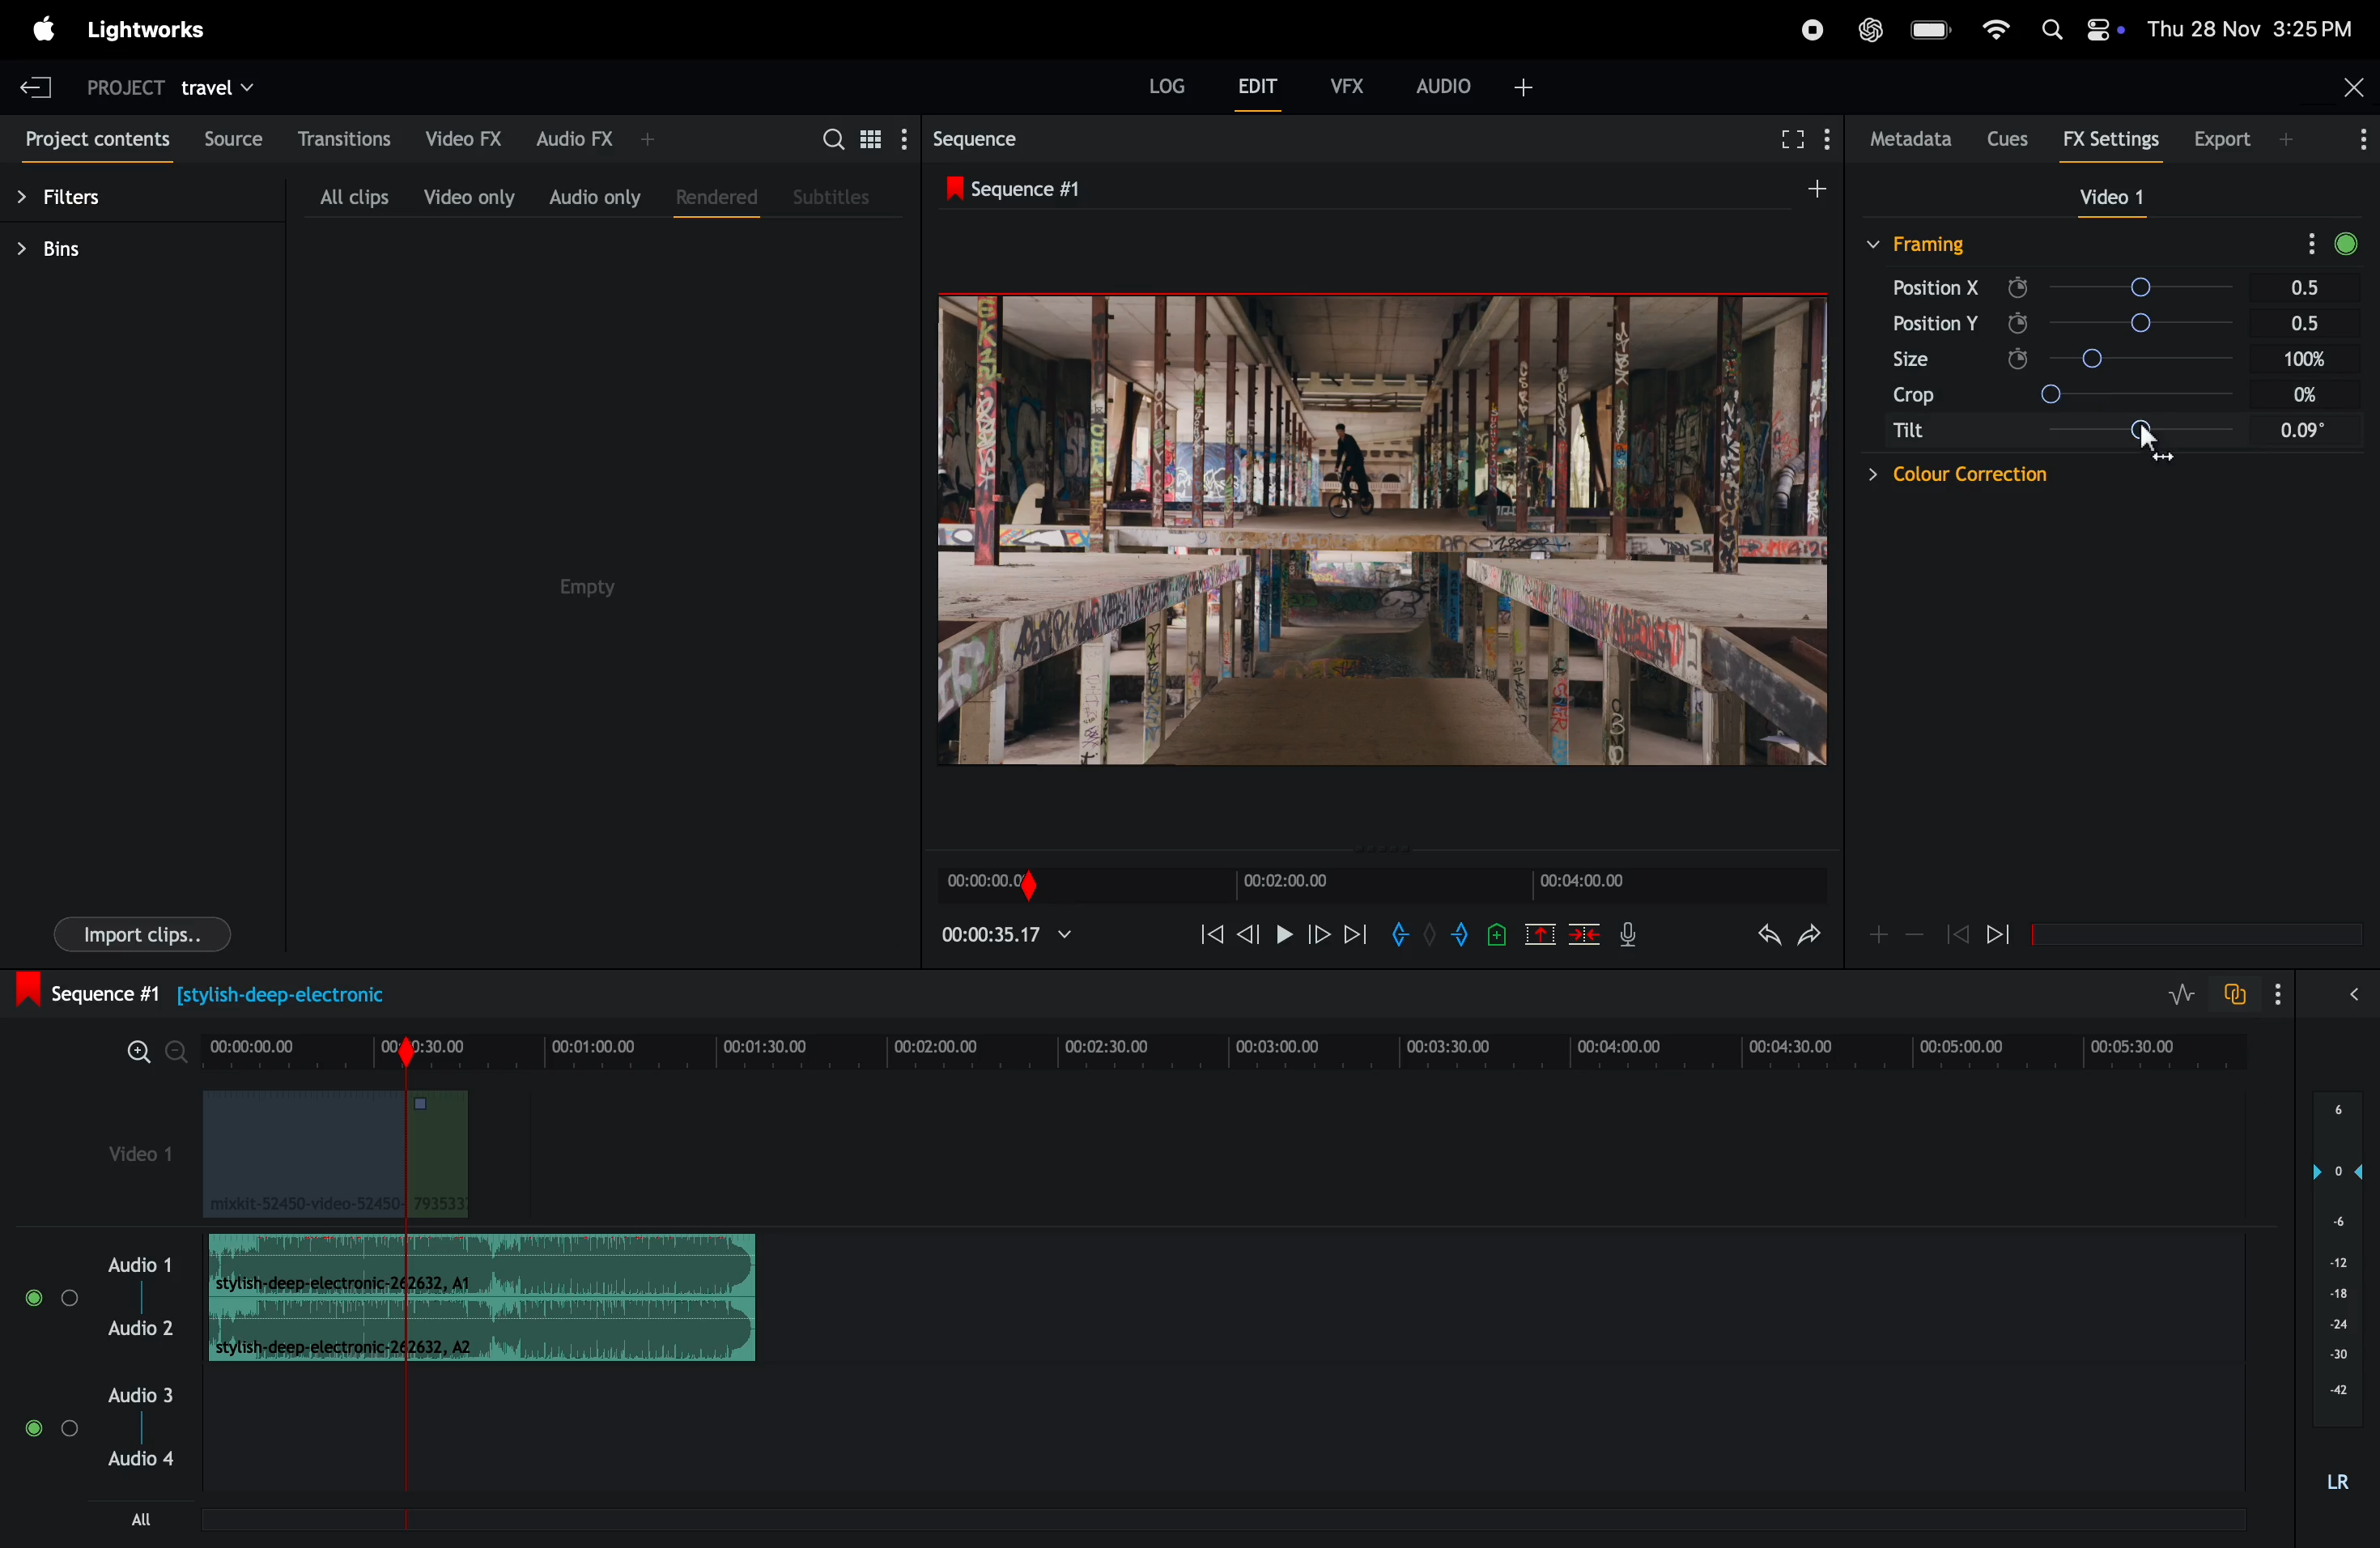  I want to click on add audio, so click(1473, 93).